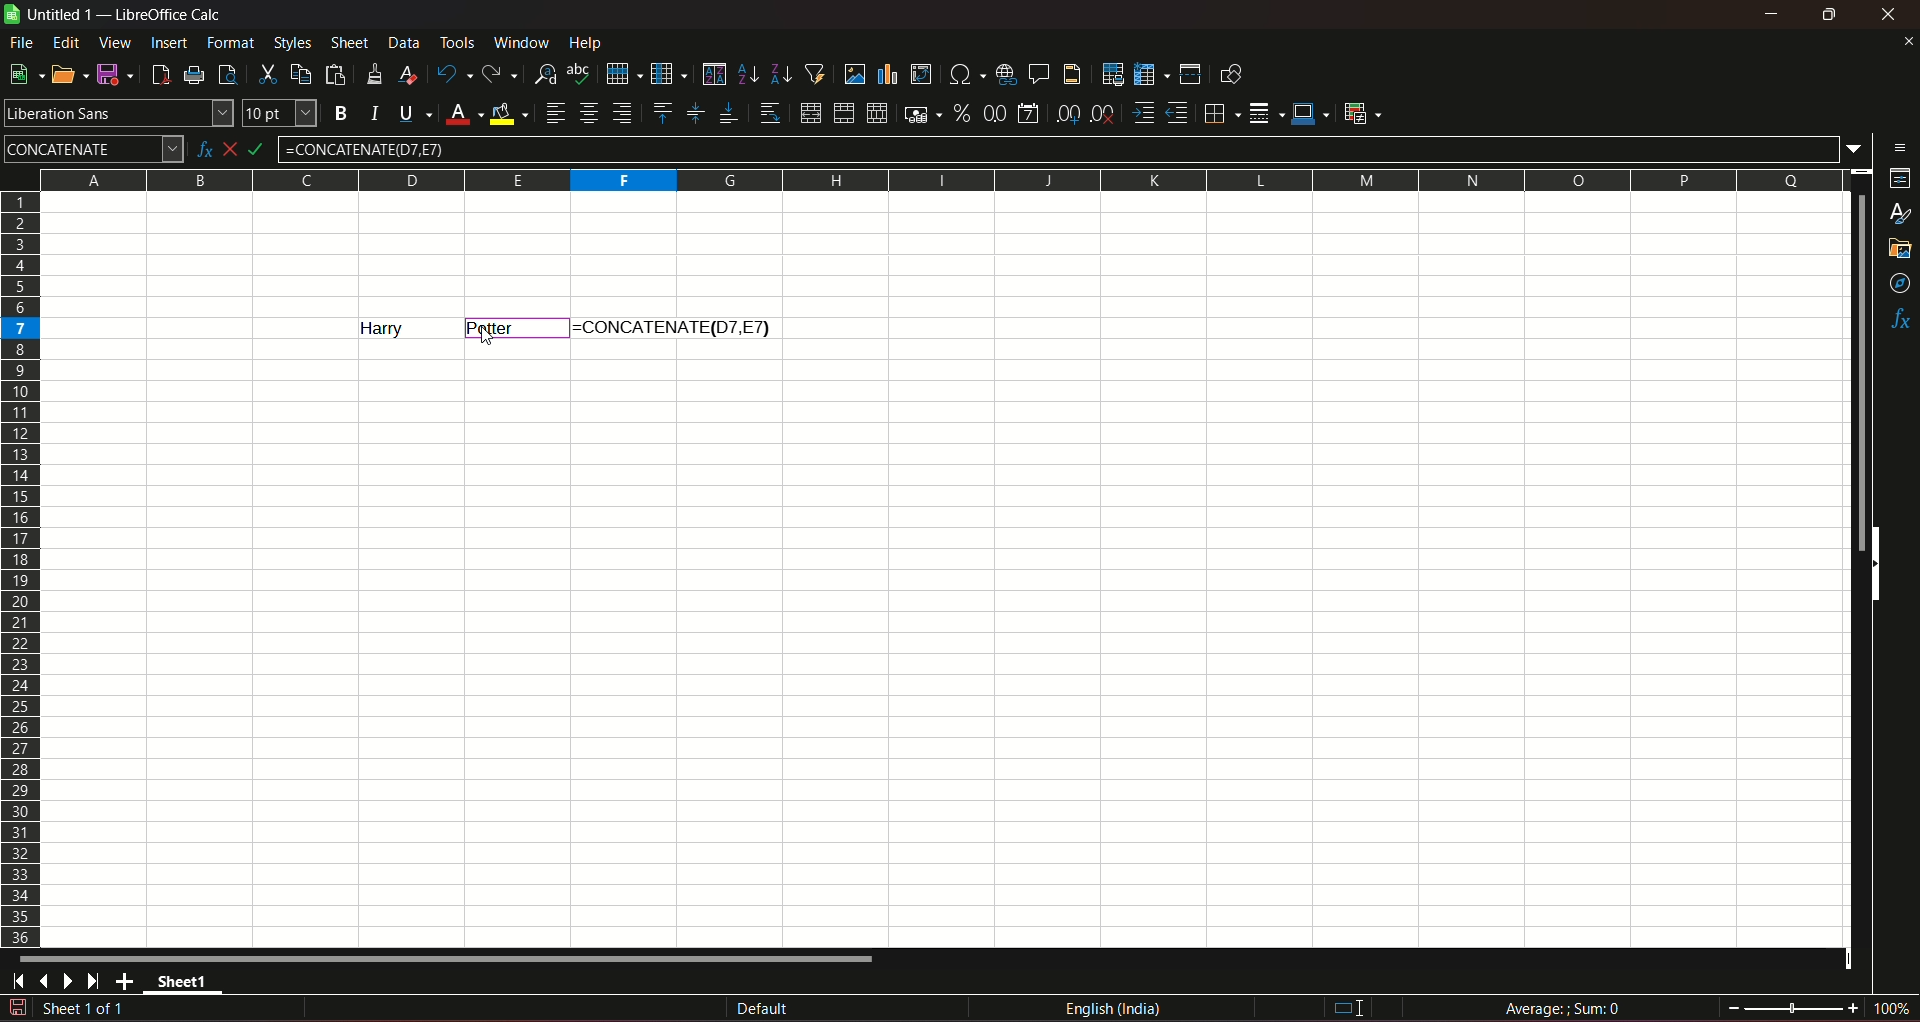  Describe the element at coordinates (414, 113) in the screenshot. I see `underline` at that location.